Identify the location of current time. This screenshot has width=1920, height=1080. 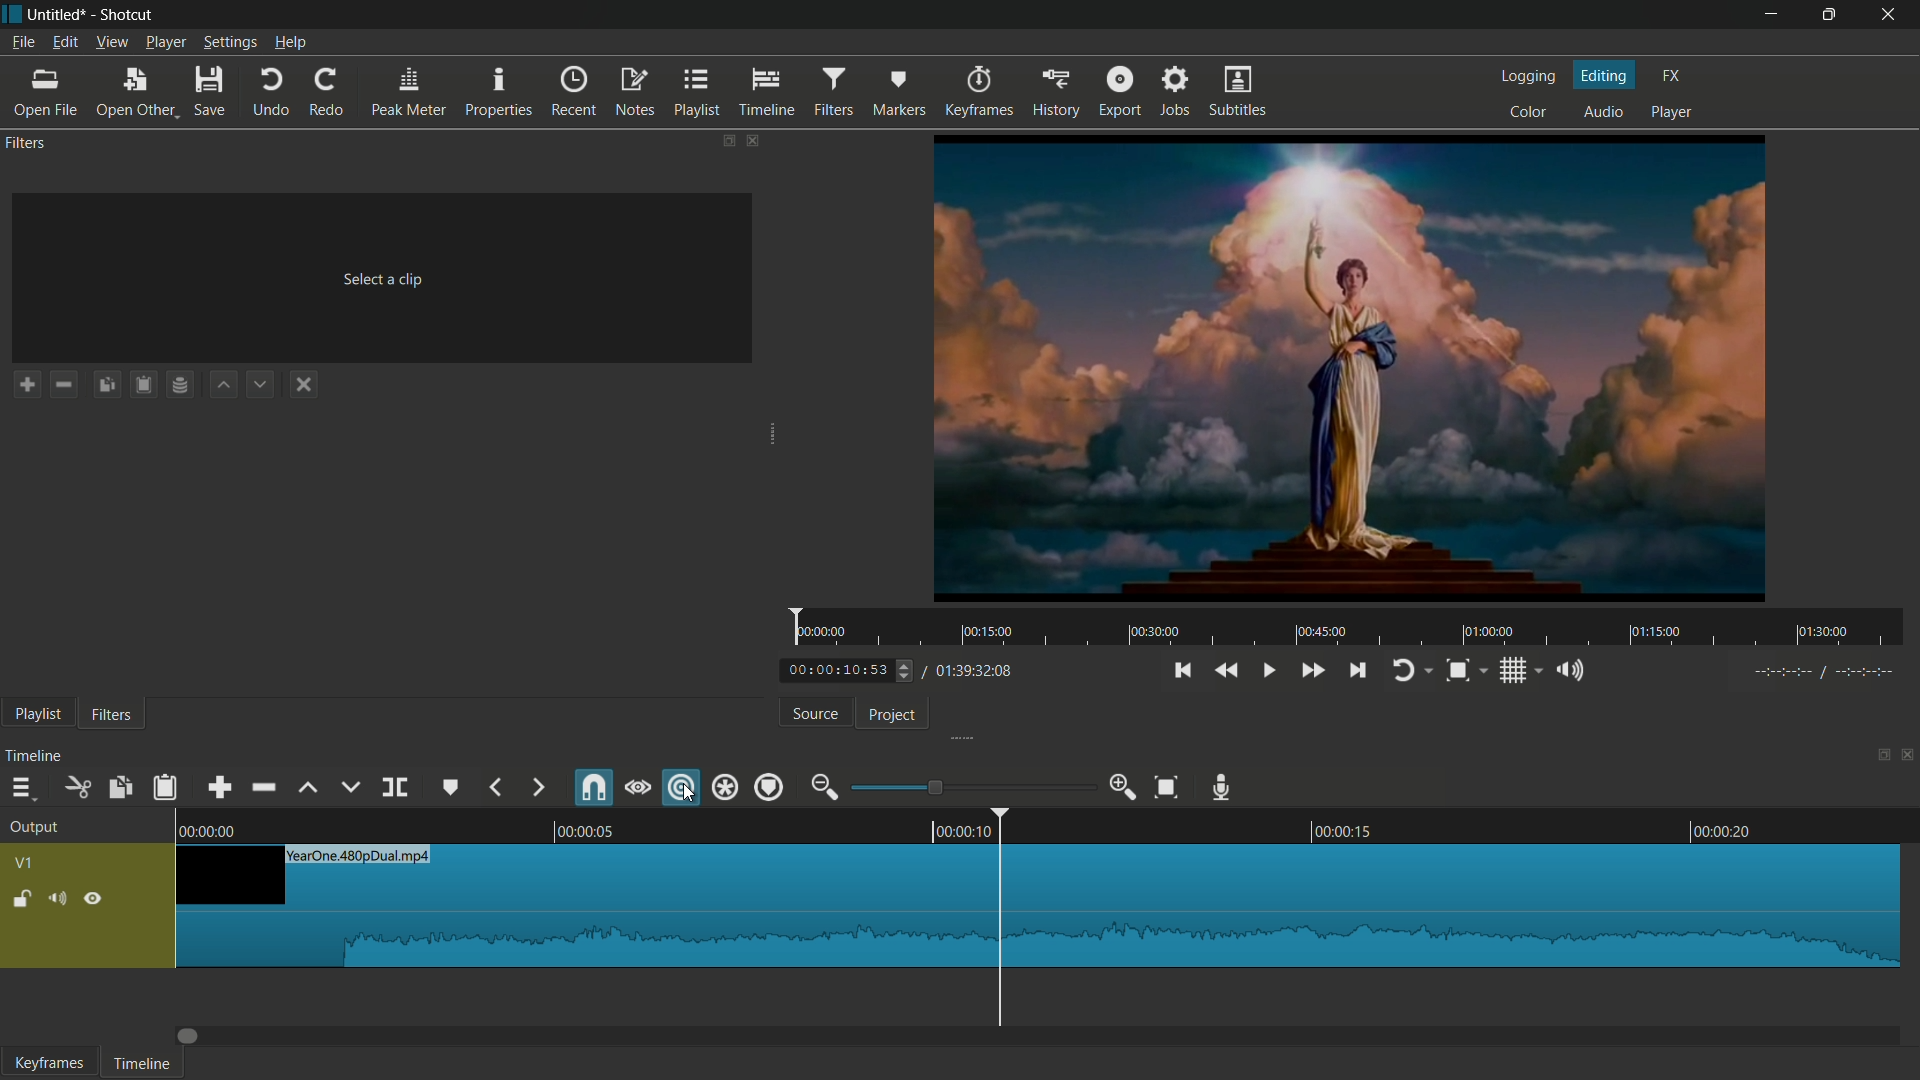
(837, 671).